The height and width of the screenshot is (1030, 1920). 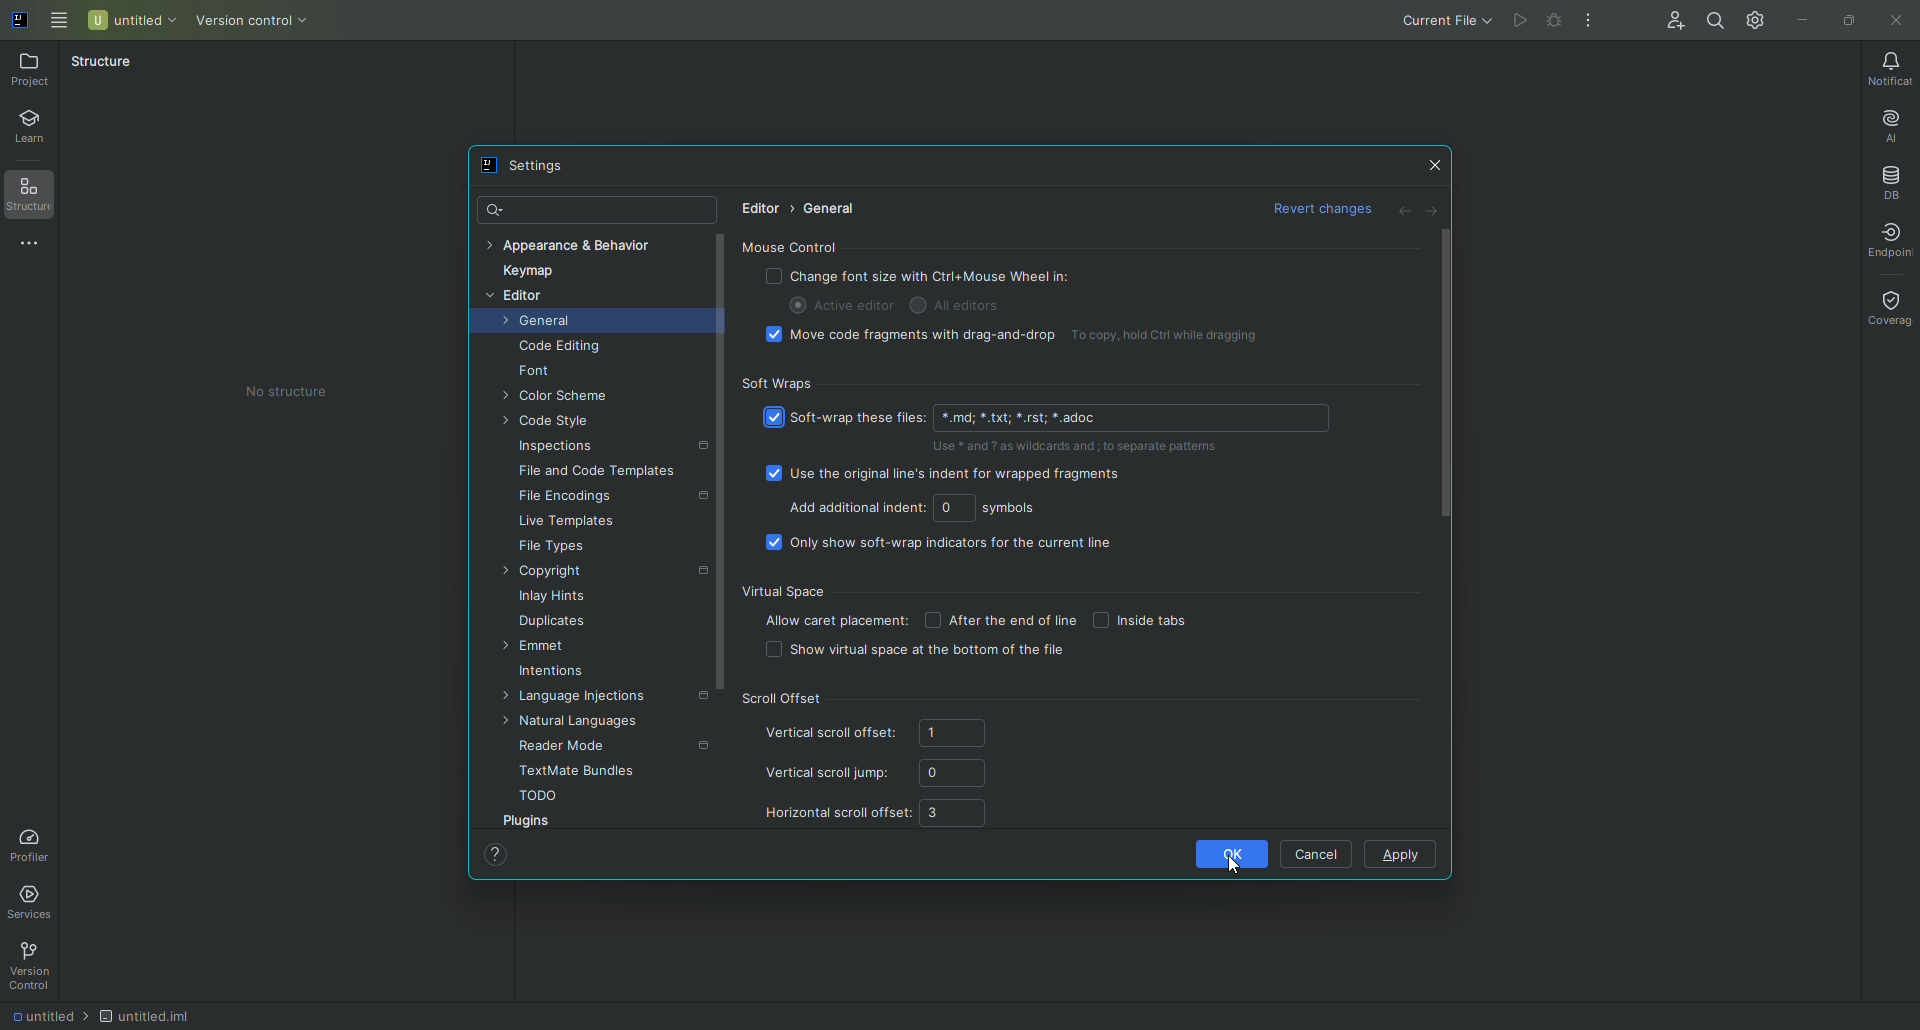 What do you see at coordinates (1806, 19) in the screenshot?
I see `Minimize` at bounding box center [1806, 19].